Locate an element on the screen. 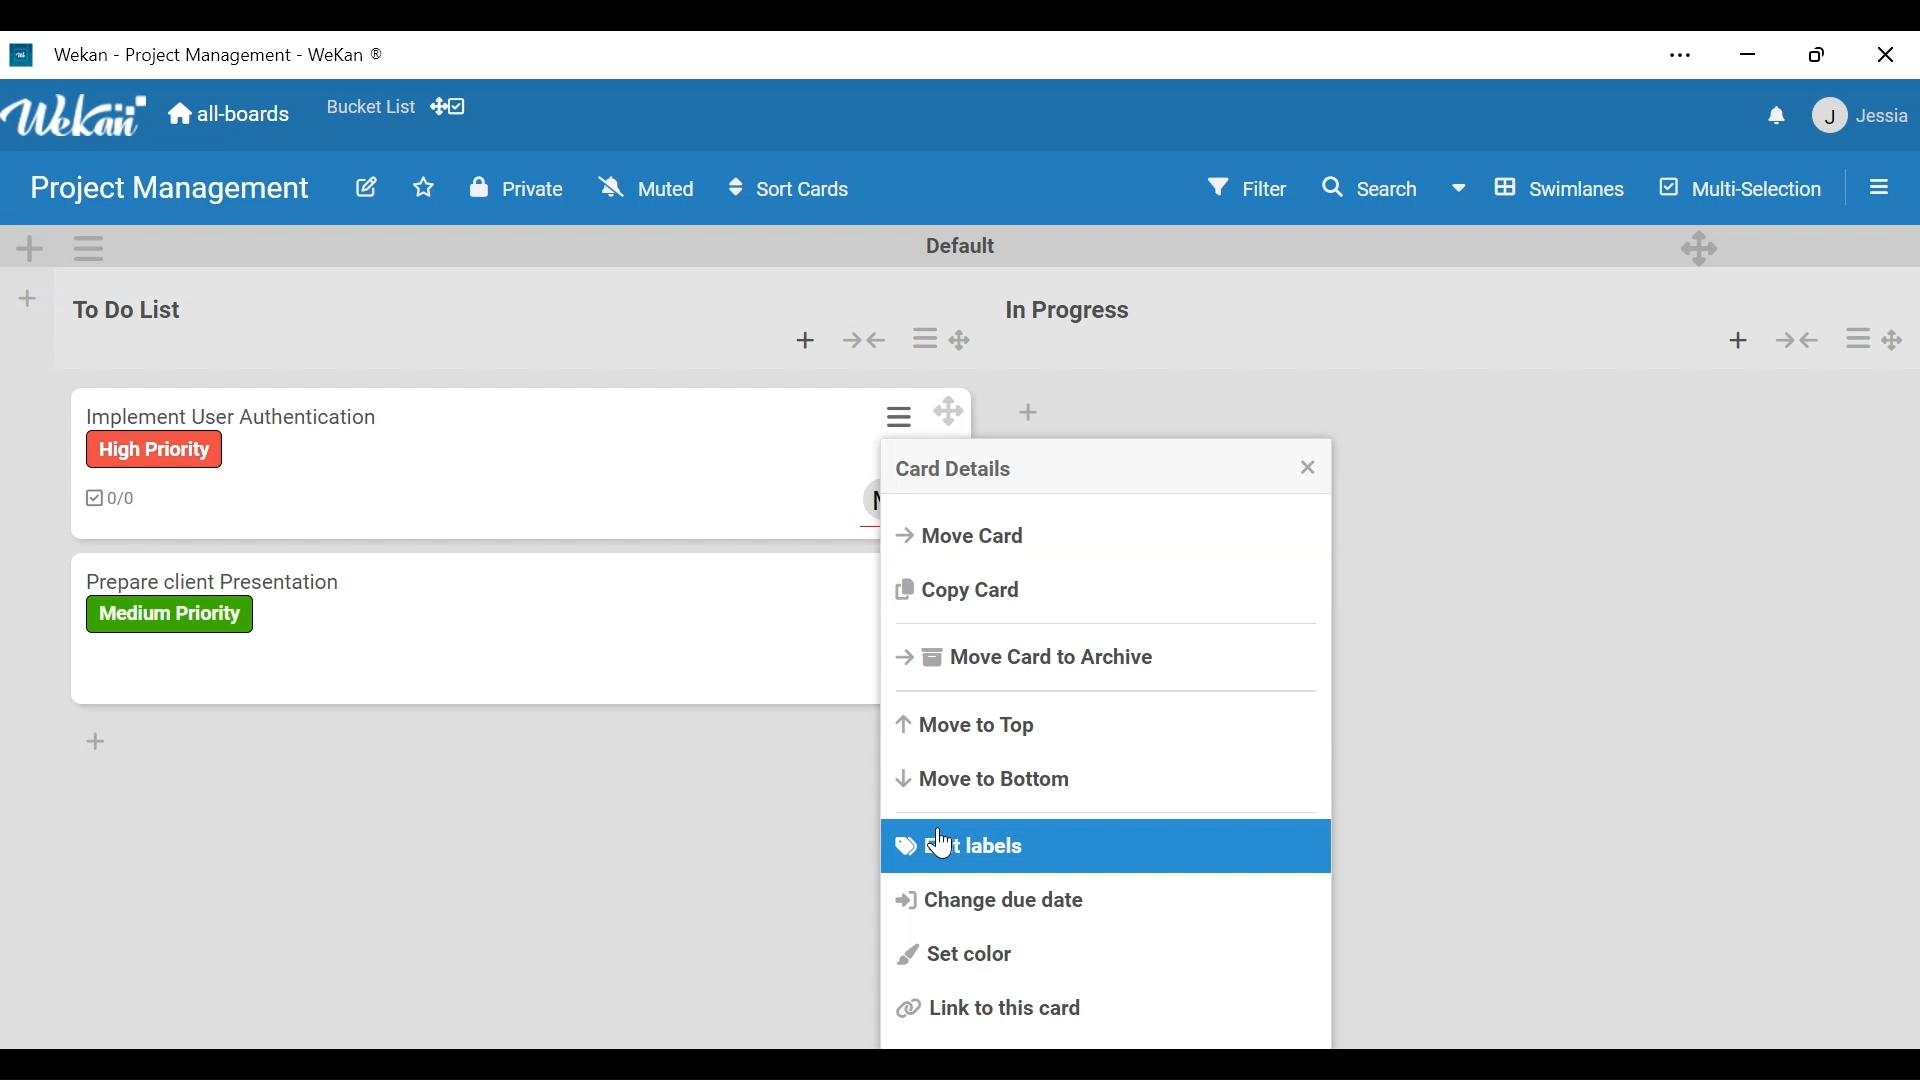 The width and height of the screenshot is (1920, 1080). Add Swimlane is located at coordinates (31, 248).